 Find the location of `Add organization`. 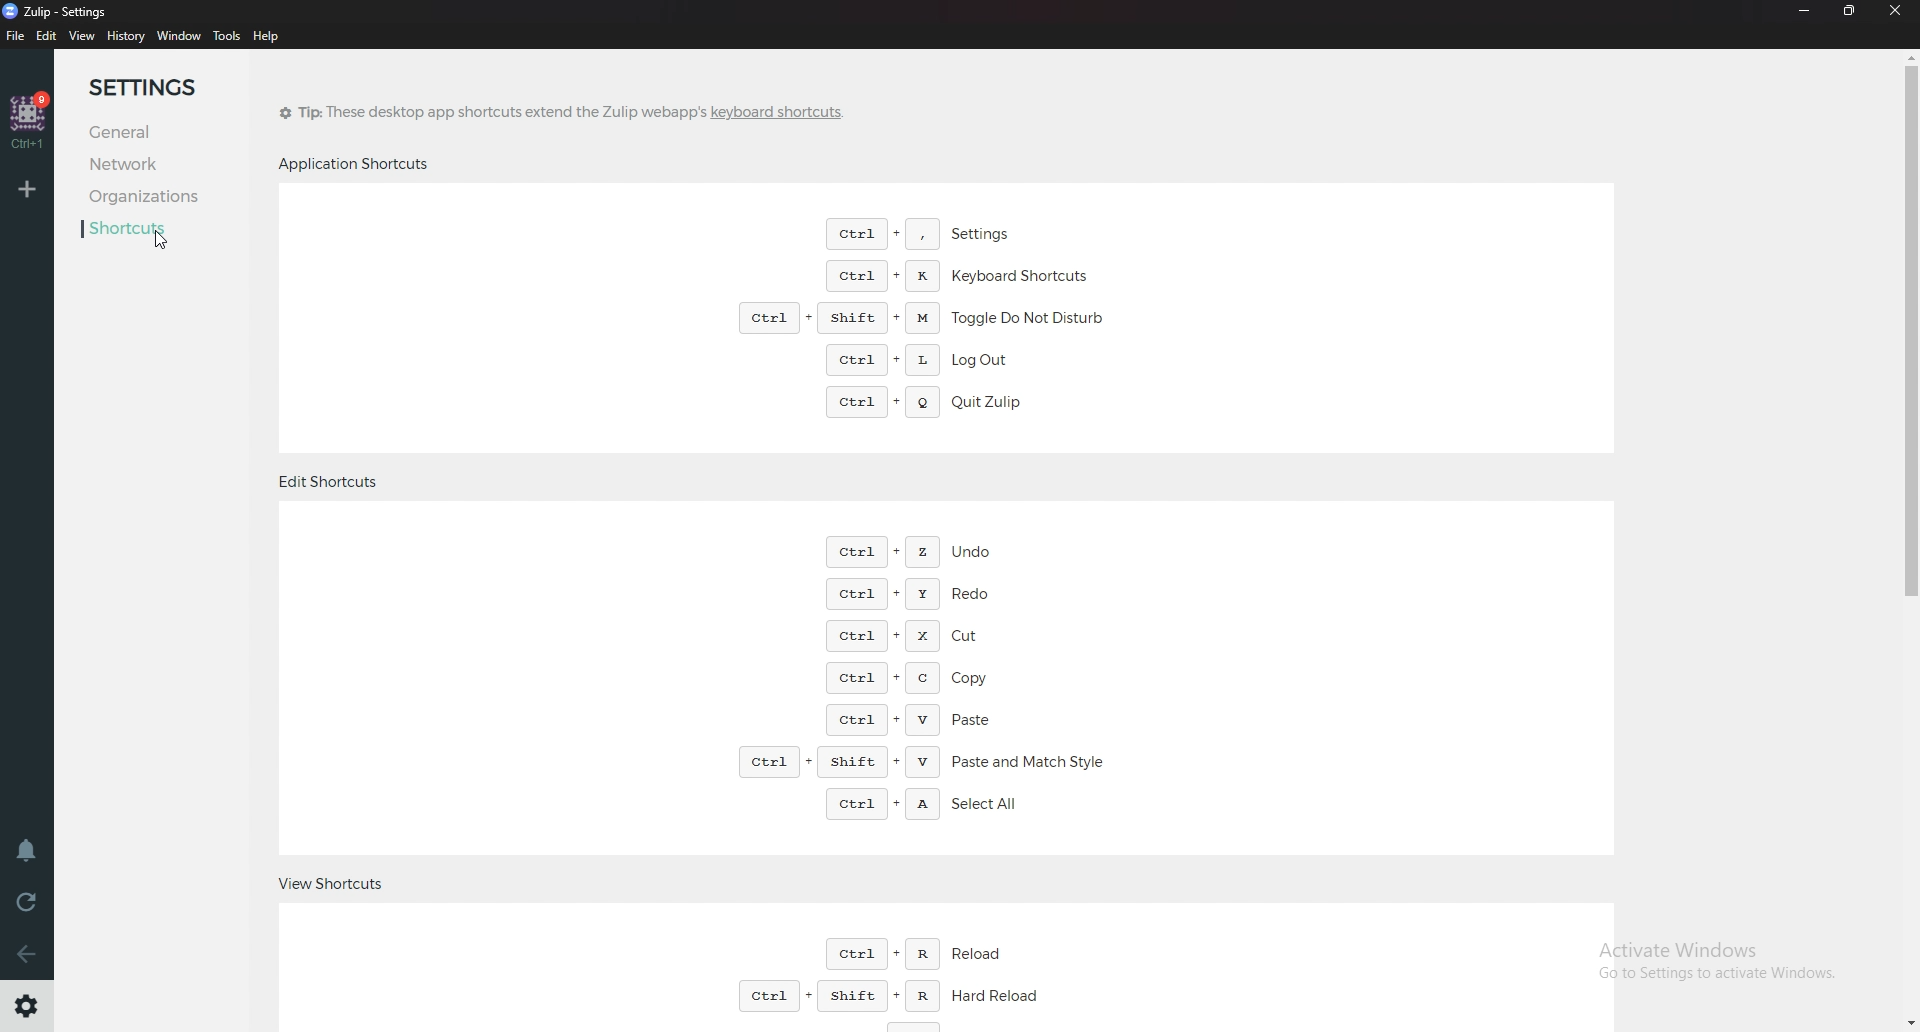

Add organization is located at coordinates (26, 190).